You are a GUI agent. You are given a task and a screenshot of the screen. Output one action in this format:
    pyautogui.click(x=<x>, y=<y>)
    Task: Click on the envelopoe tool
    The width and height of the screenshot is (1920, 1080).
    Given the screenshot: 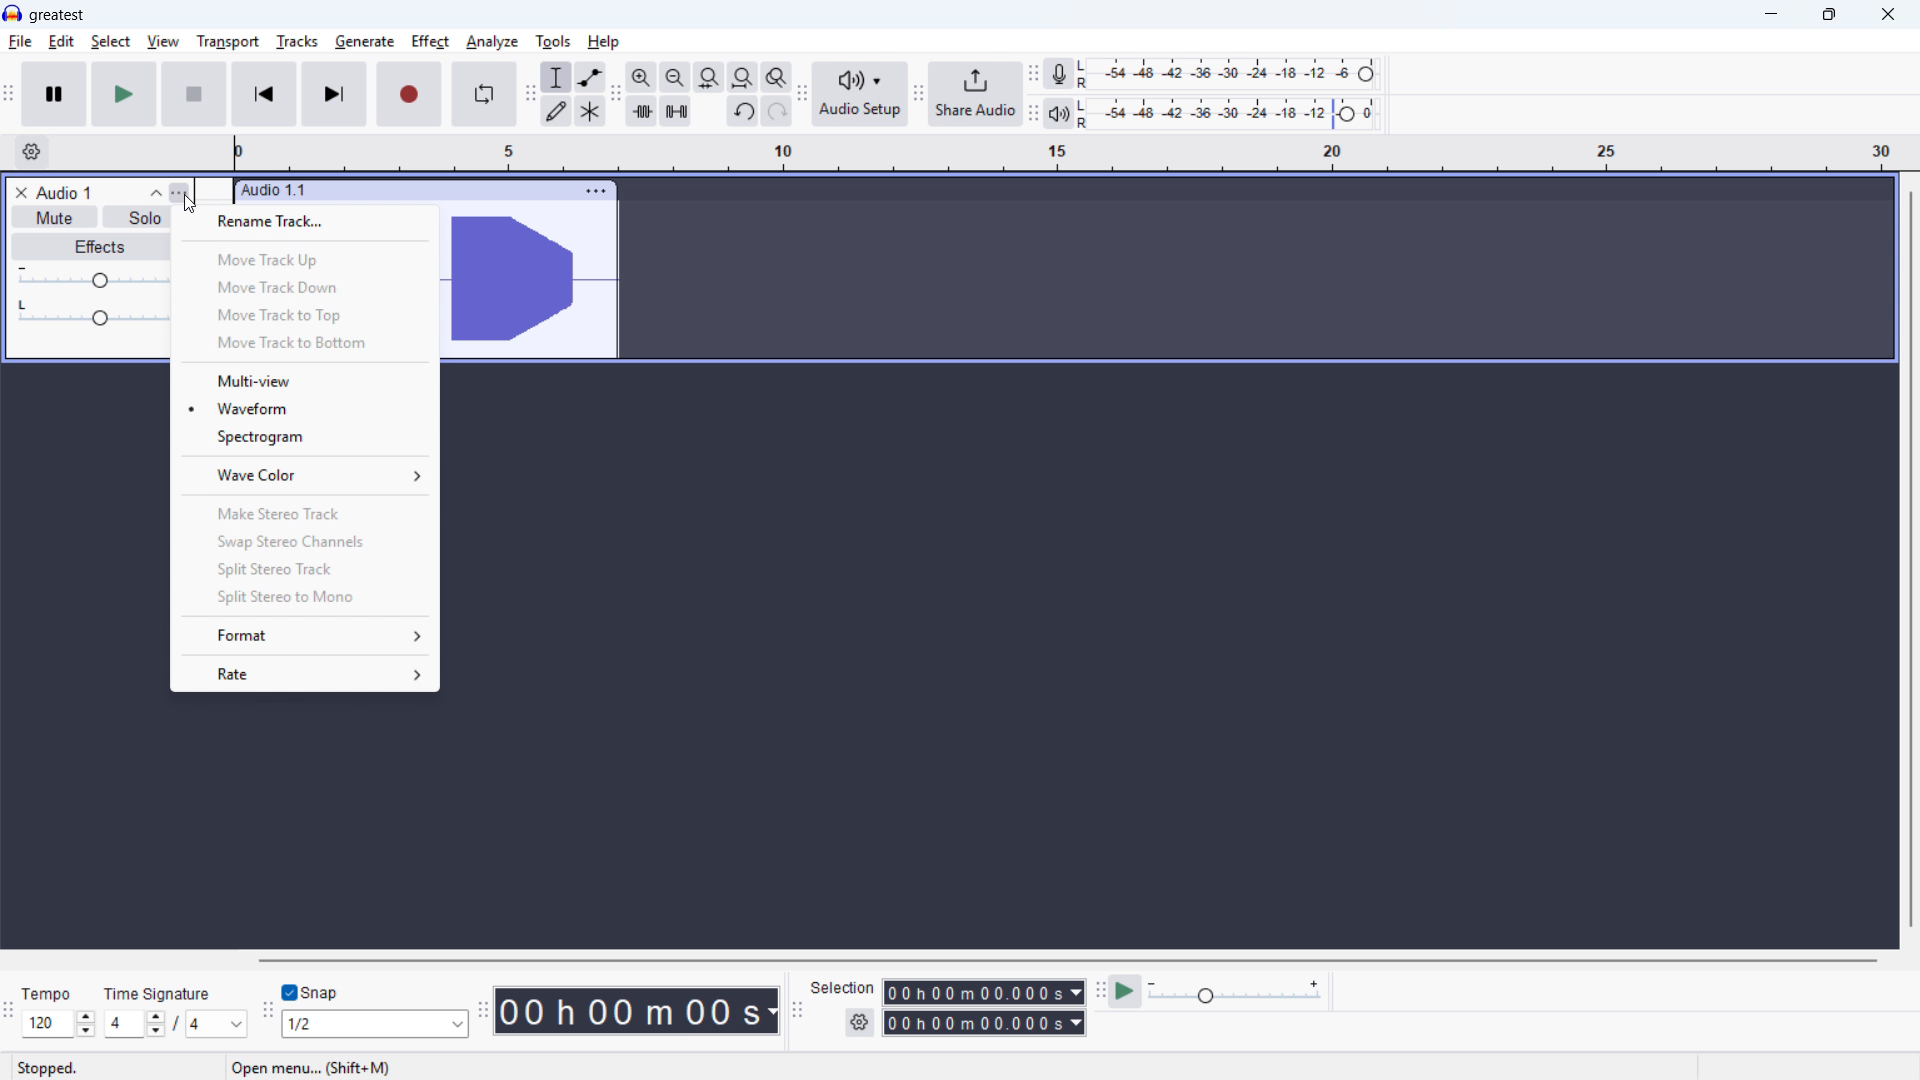 What is the action you would take?
    pyautogui.click(x=591, y=77)
    